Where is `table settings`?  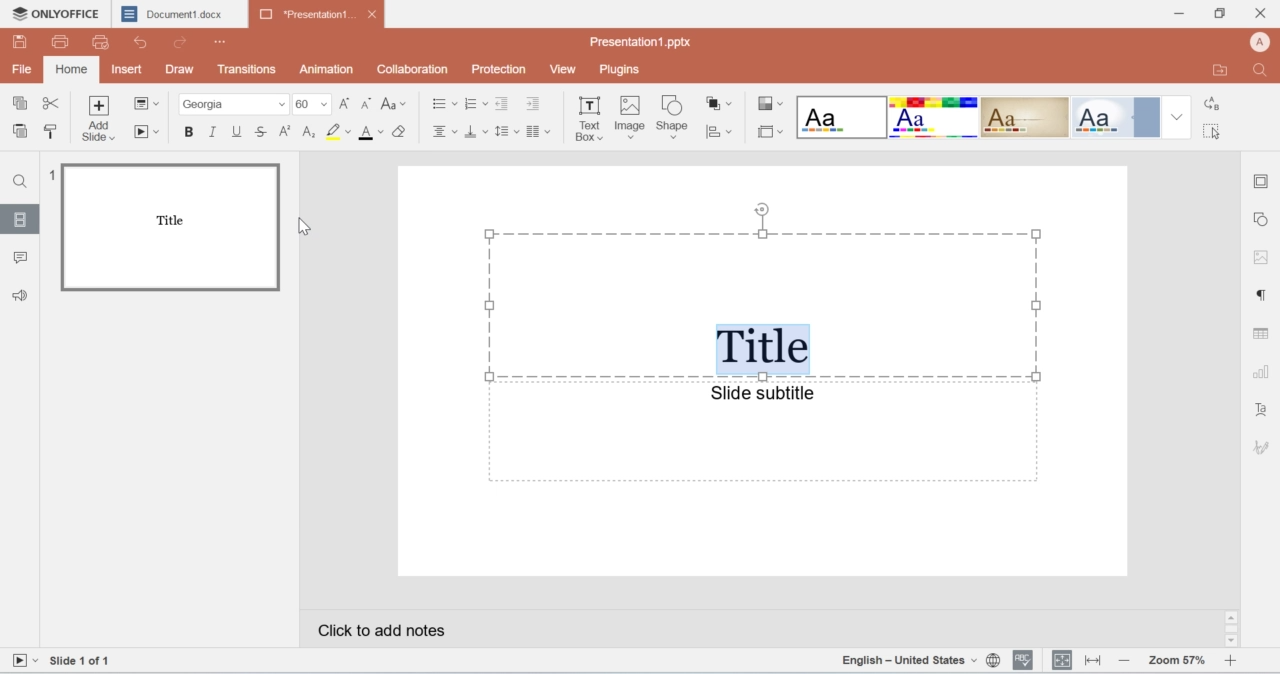 table settings is located at coordinates (1262, 335).